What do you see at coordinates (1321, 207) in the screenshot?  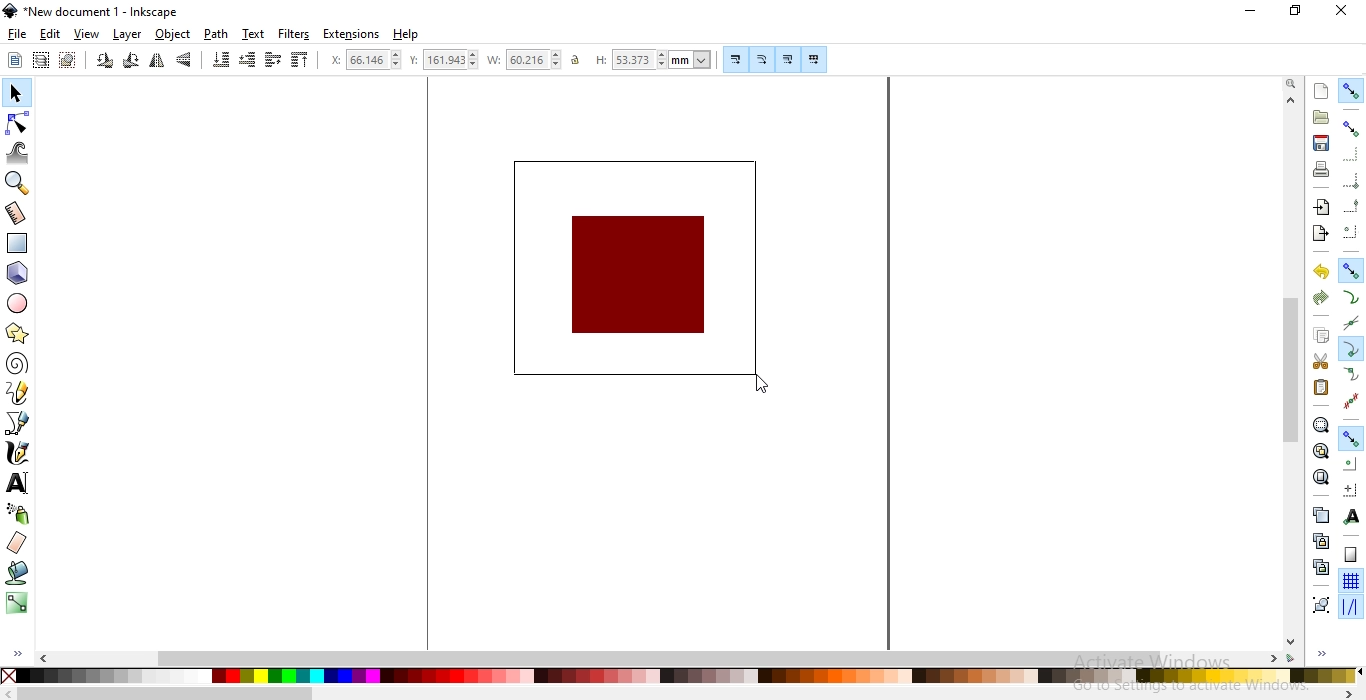 I see `import a bitmap` at bounding box center [1321, 207].